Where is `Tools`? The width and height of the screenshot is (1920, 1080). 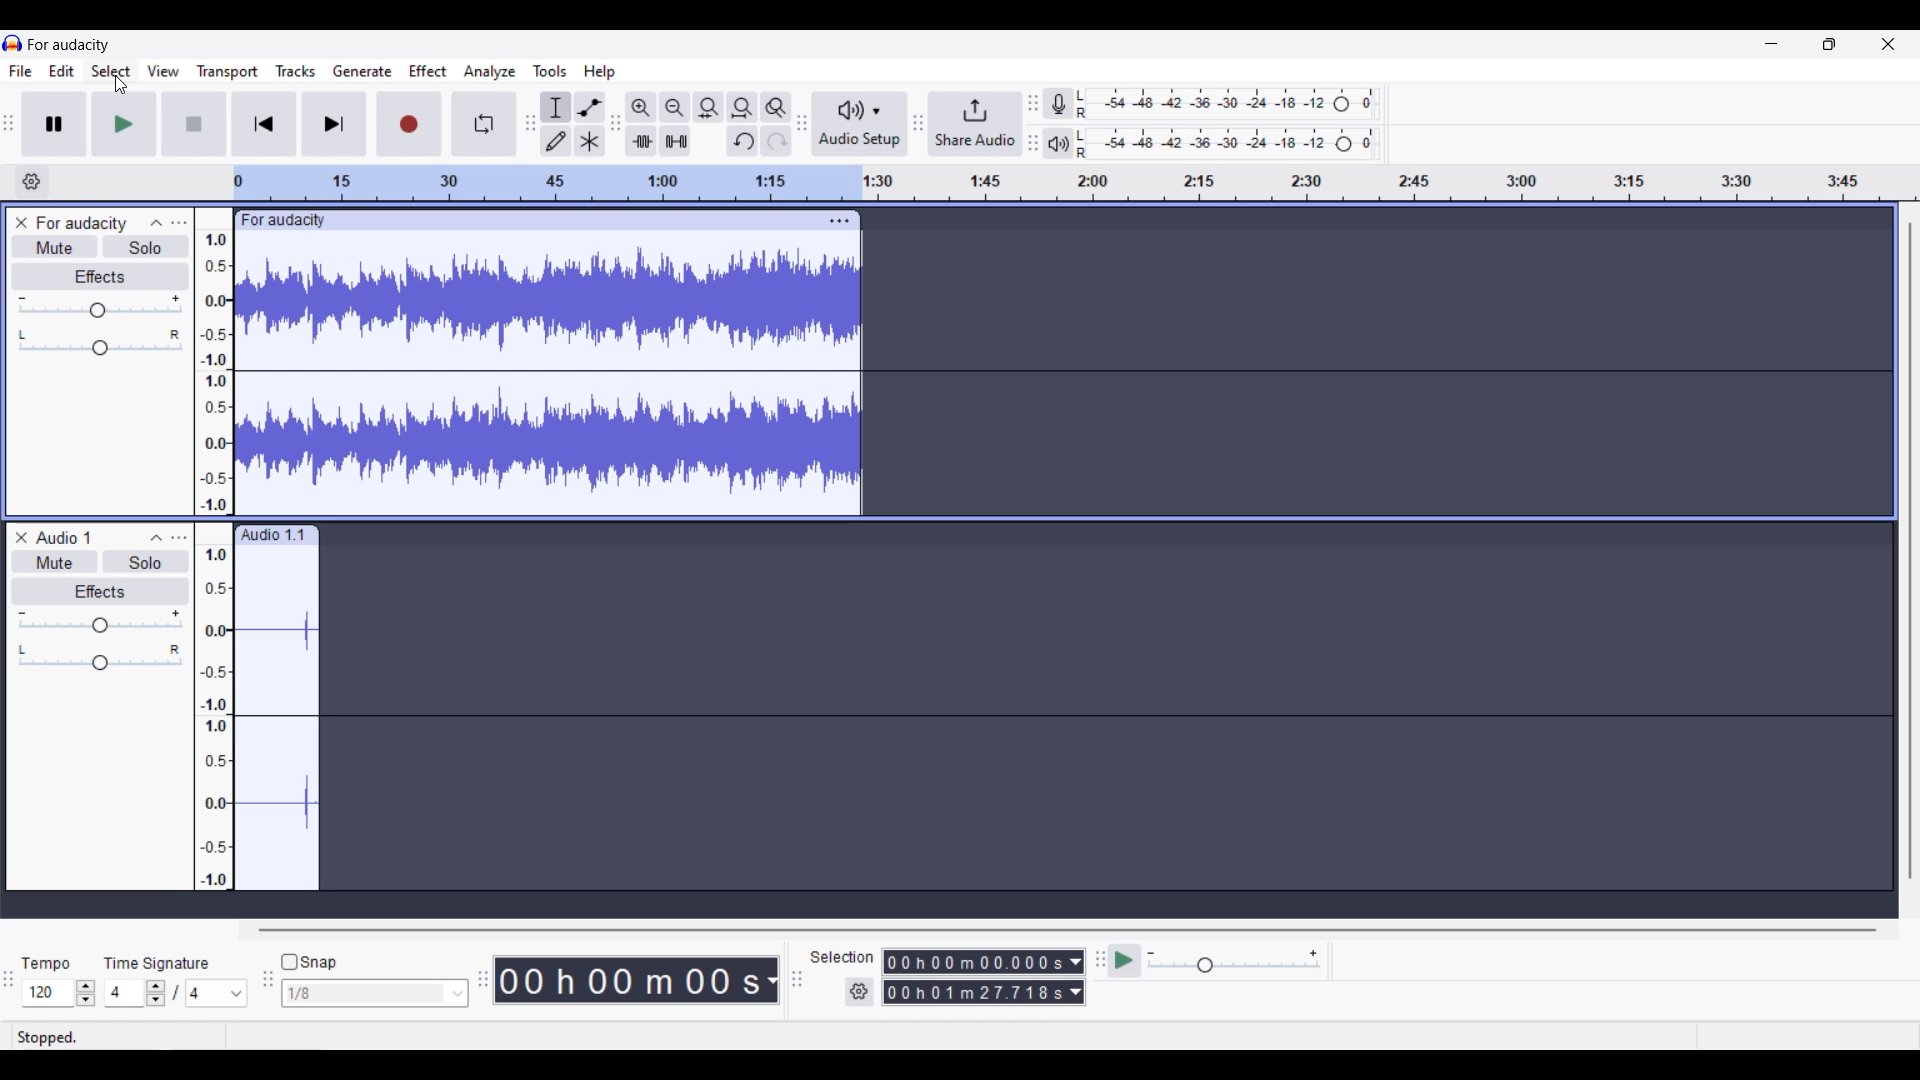 Tools is located at coordinates (550, 71).